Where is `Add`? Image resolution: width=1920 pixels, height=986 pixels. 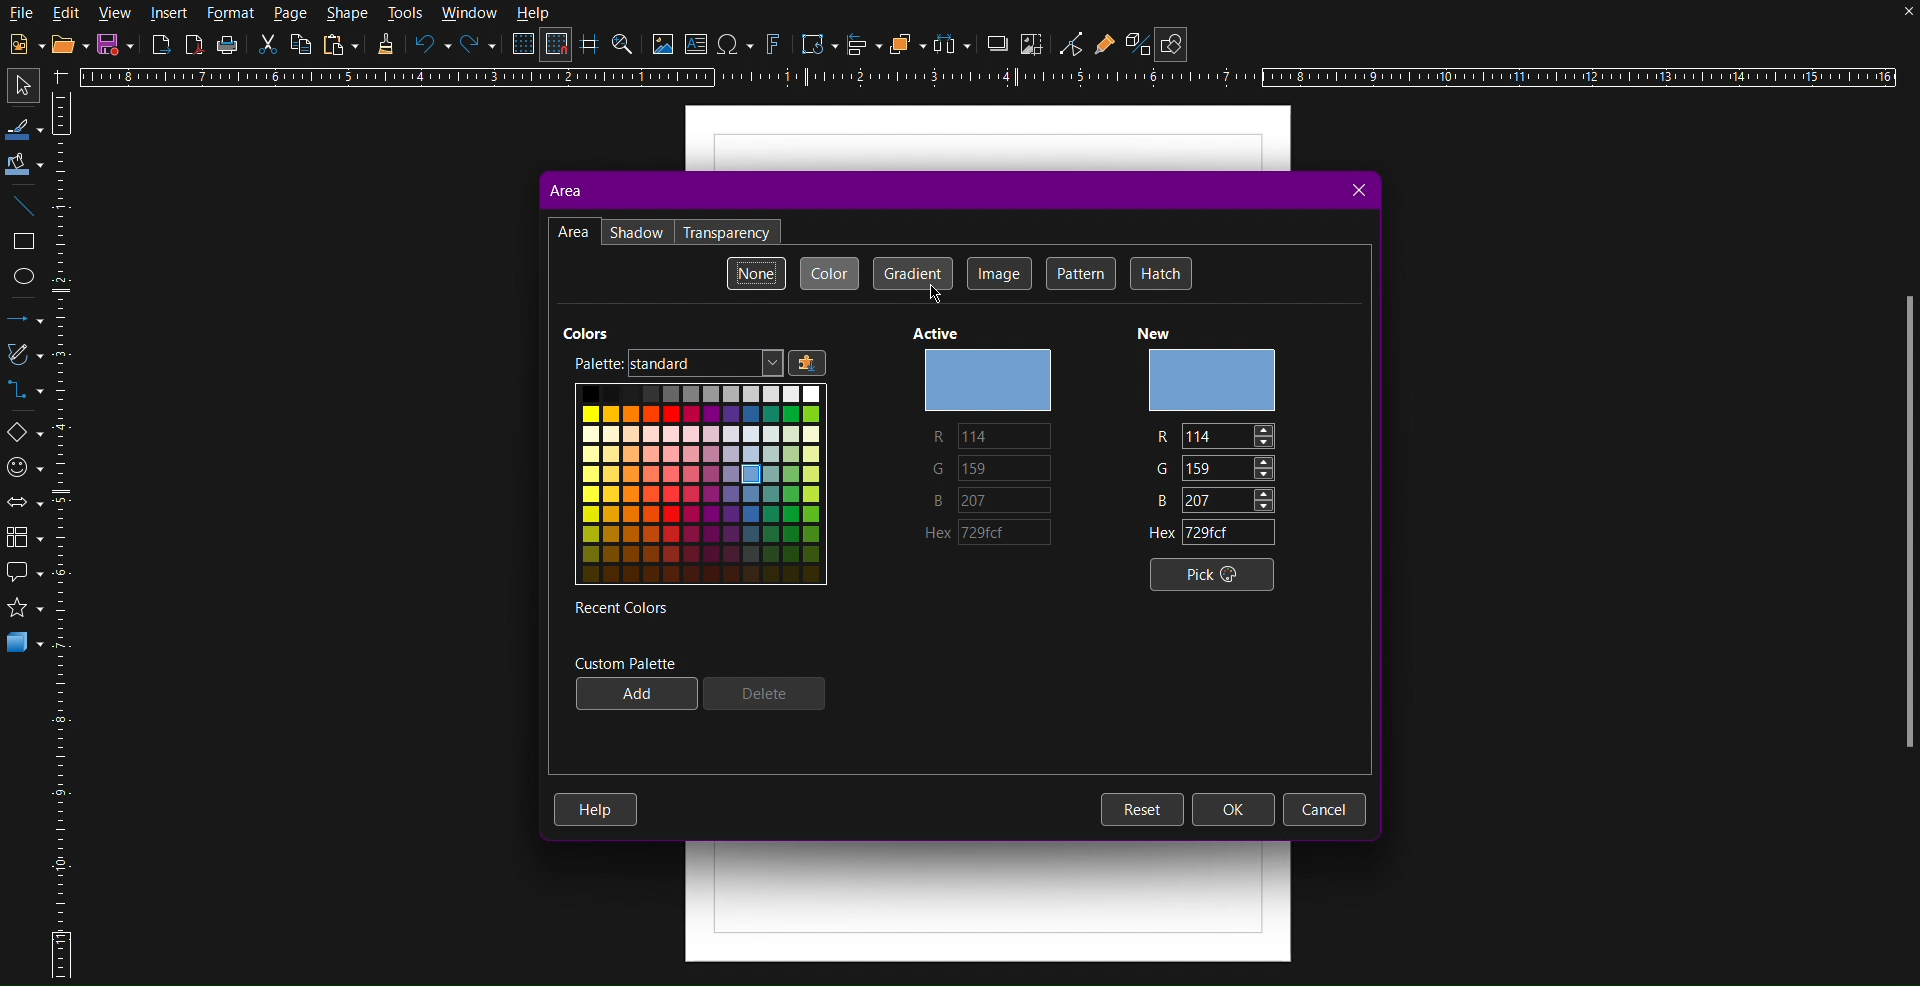 Add is located at coordinates (636, 694).